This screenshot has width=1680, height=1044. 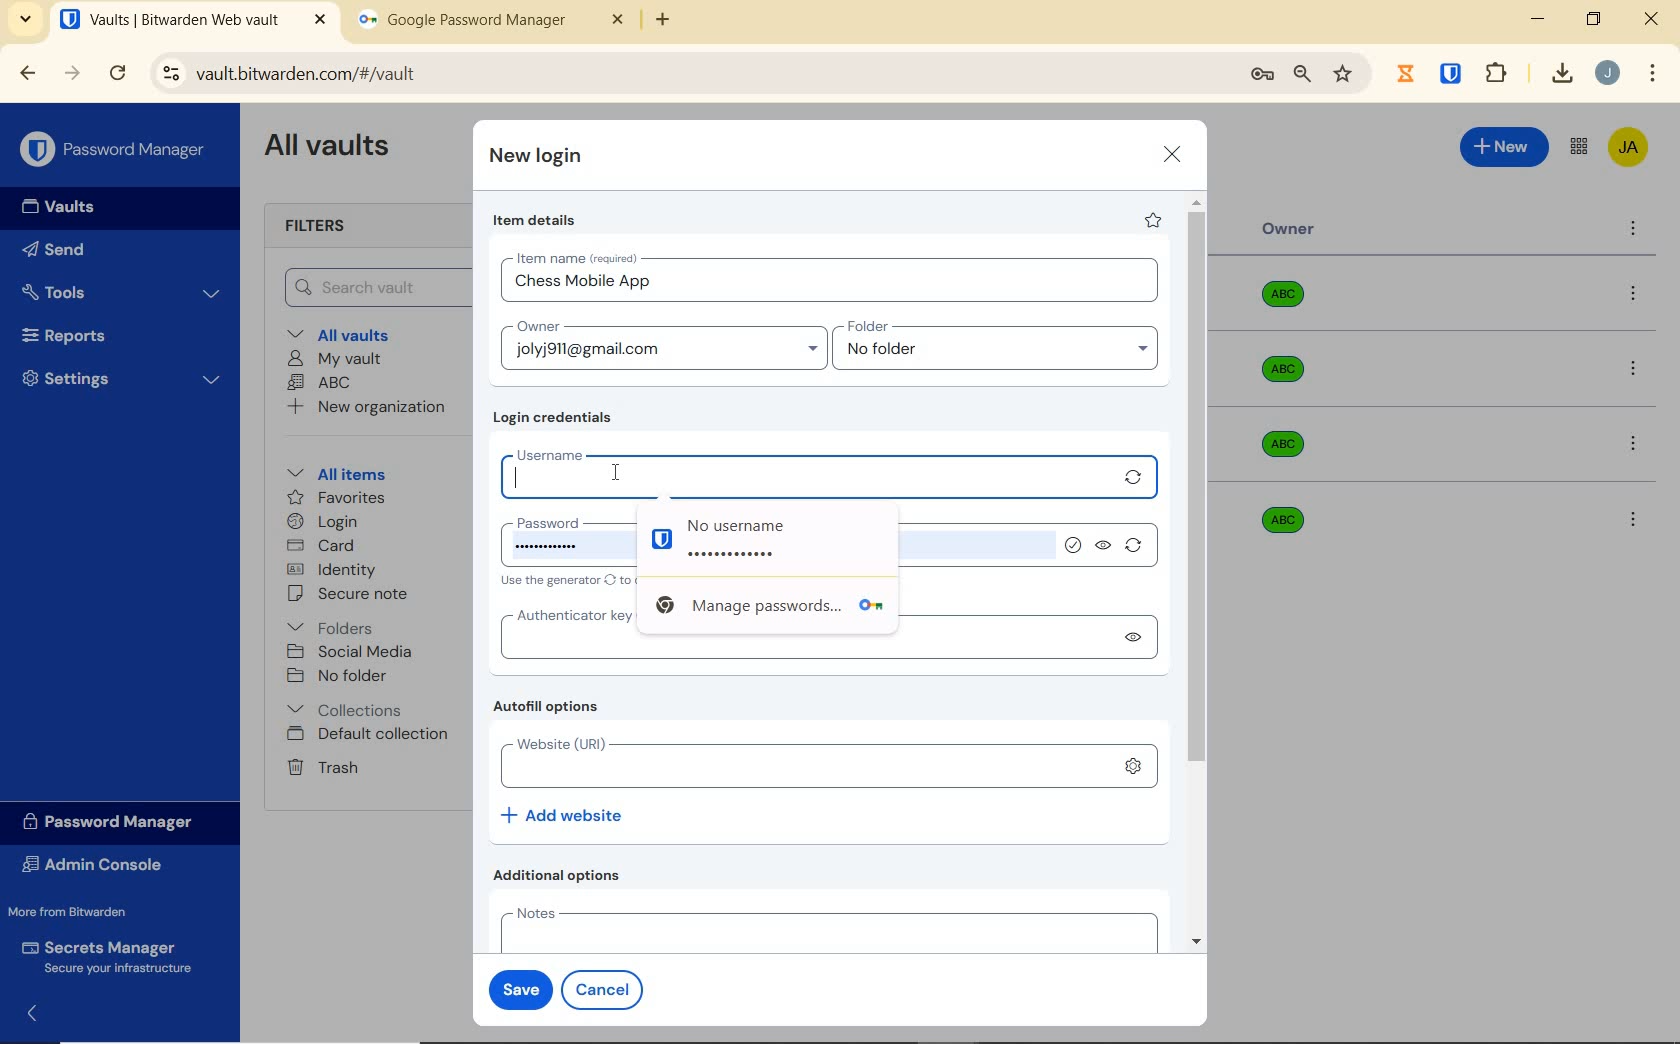 What do you see at coordinates (1290, 444) in the screenshot?
I see `Owner organization` at bounding box center [1290, 444].